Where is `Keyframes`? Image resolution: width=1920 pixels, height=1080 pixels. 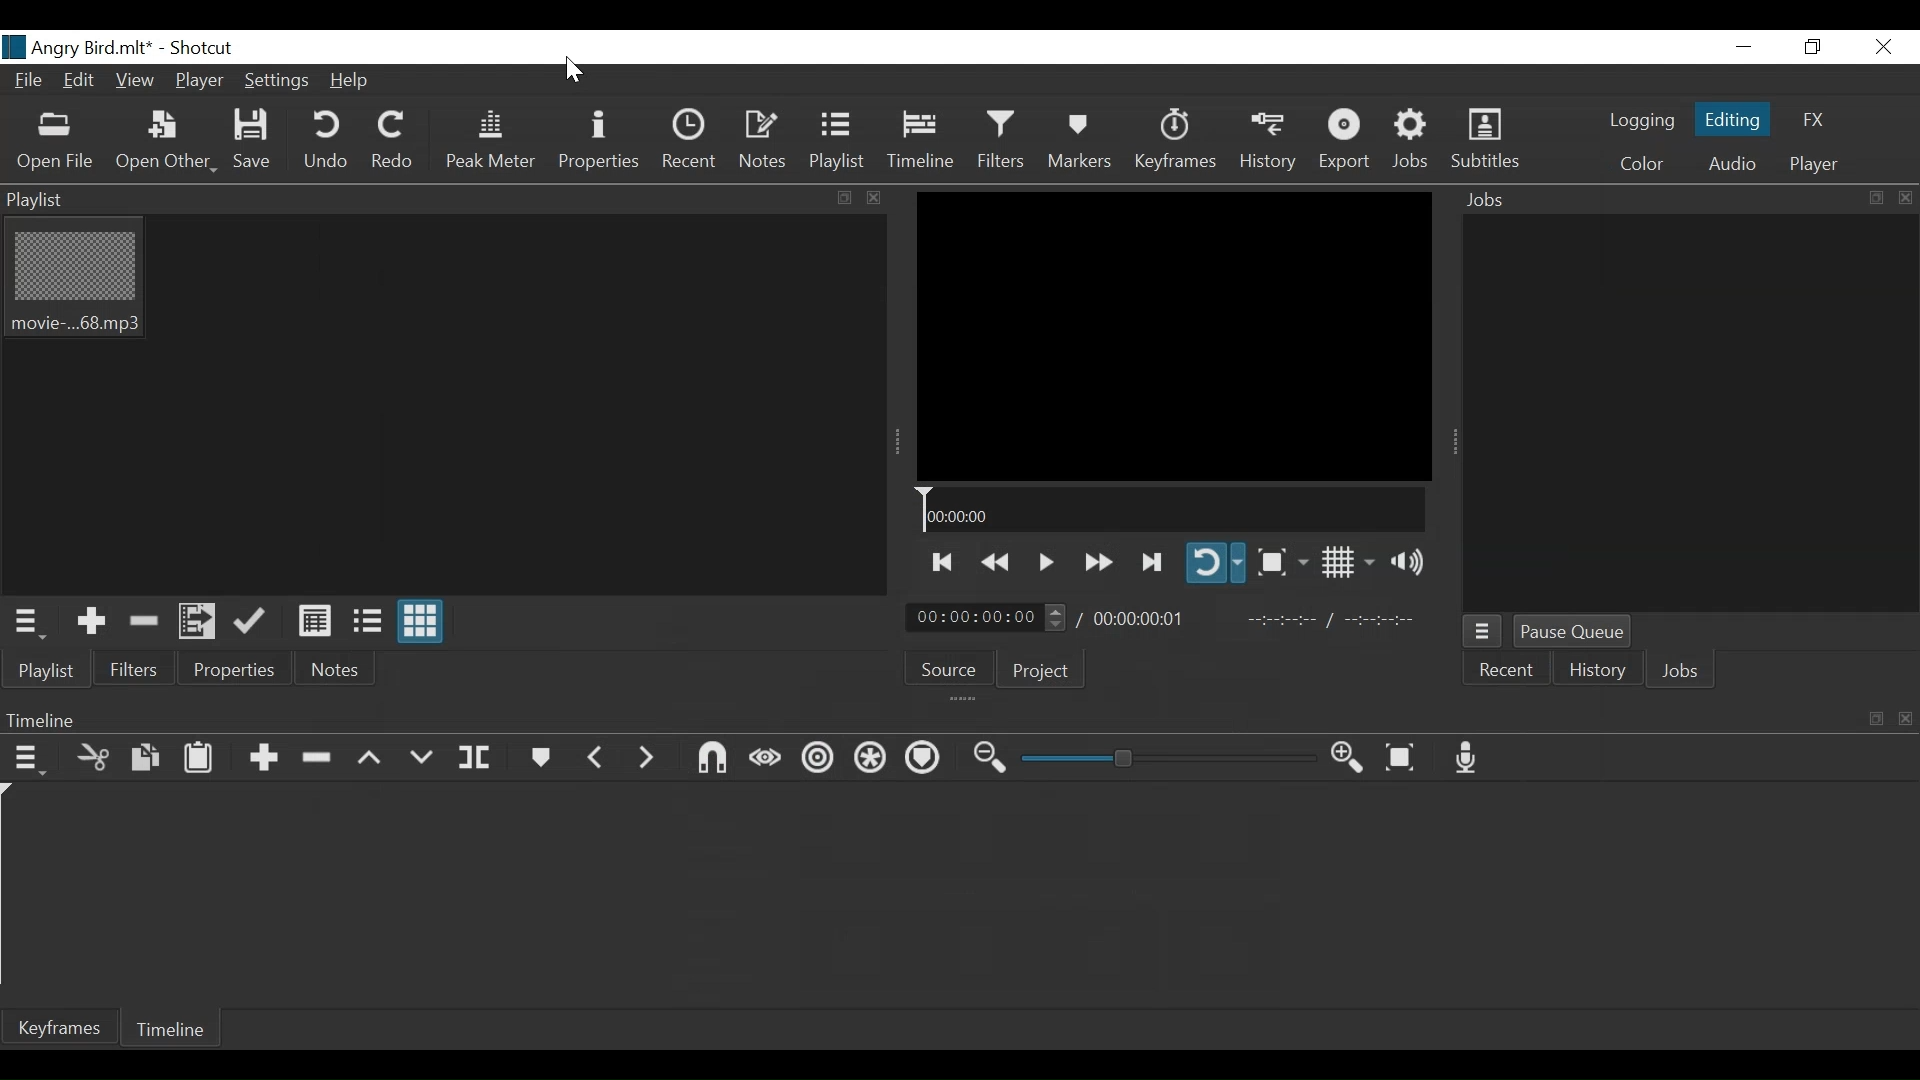 Keyframes is located at coordinates (1174, 140).